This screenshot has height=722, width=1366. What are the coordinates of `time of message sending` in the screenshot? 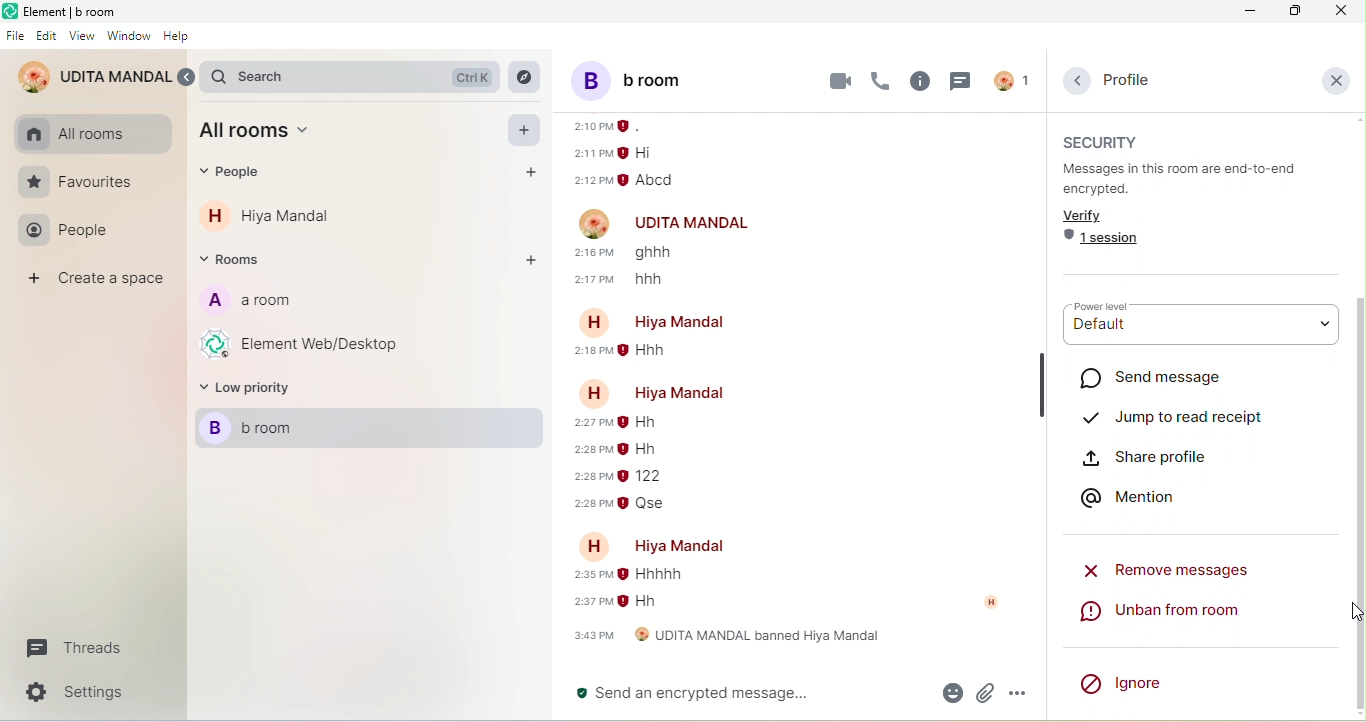 It's located at (593, 180).